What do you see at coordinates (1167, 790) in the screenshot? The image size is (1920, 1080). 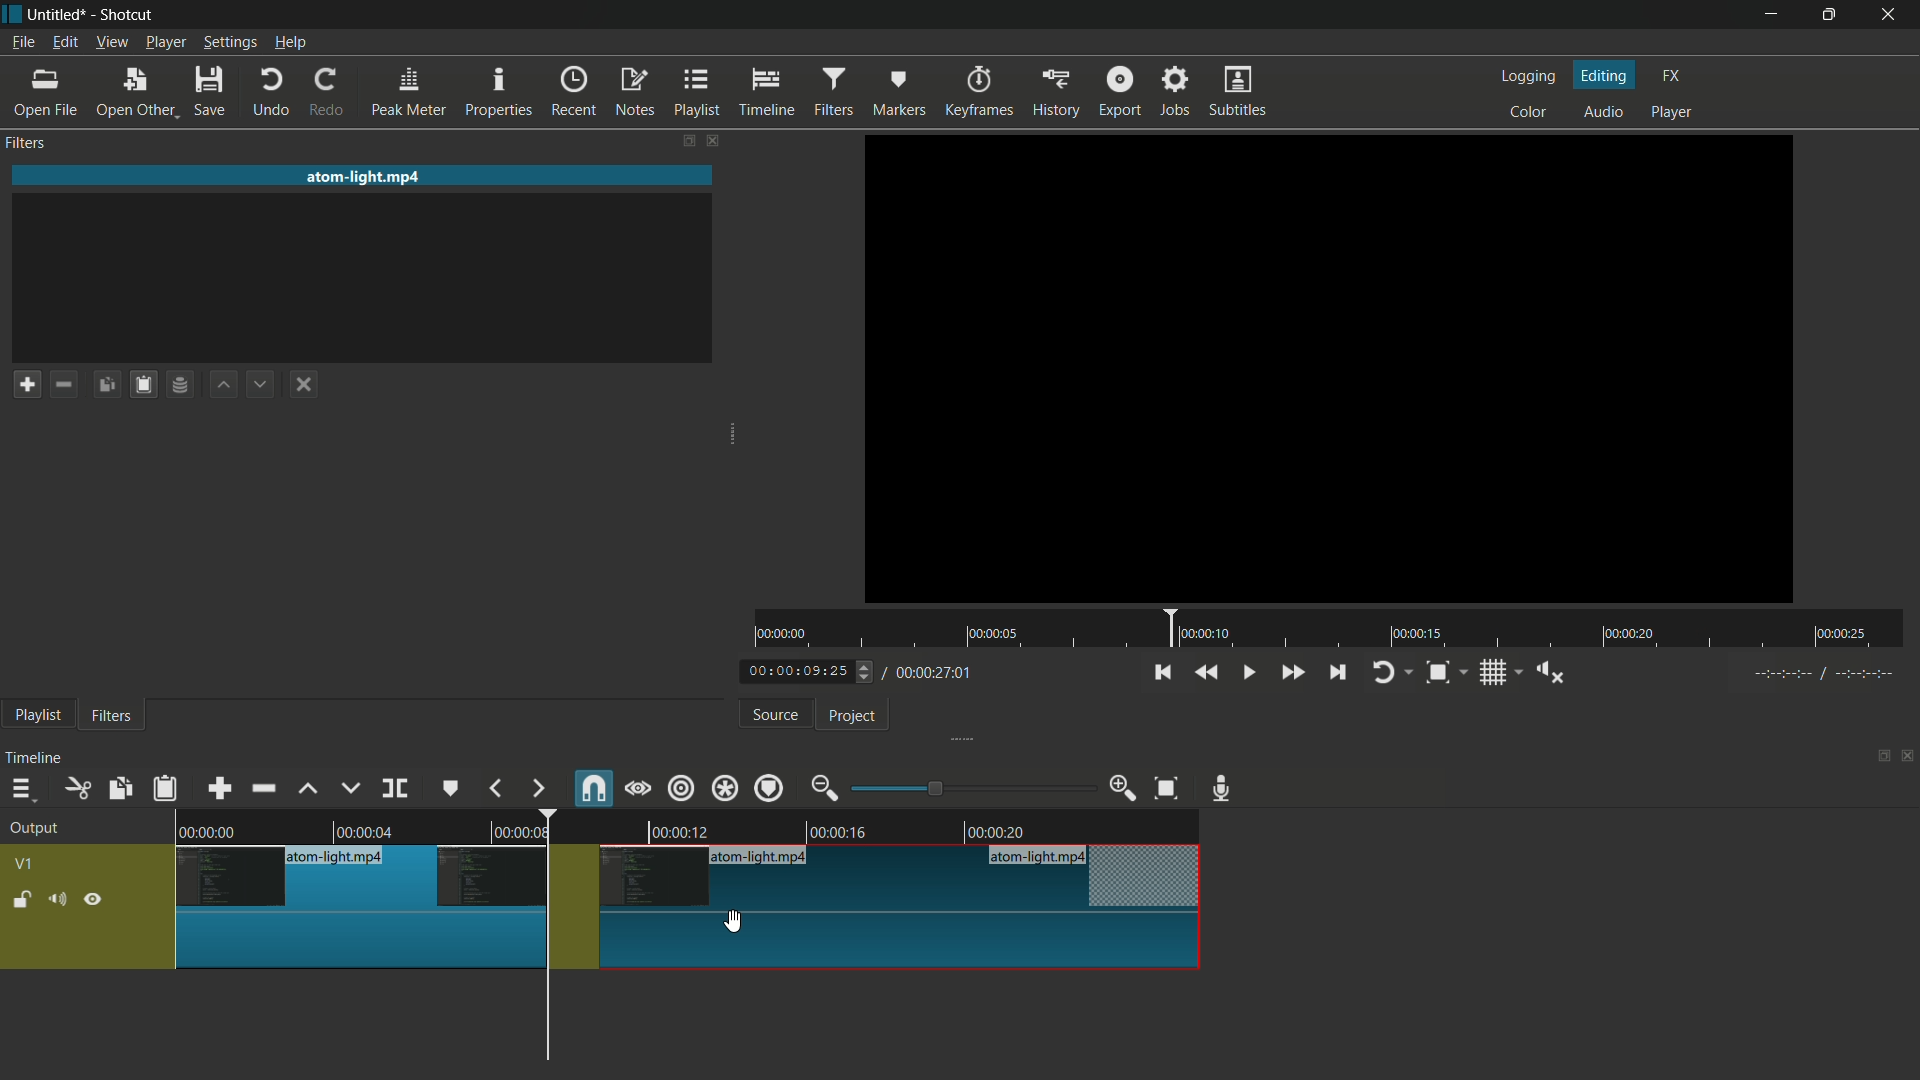 I see `zoom timeline to fit` at bounding box center [1167, 790].